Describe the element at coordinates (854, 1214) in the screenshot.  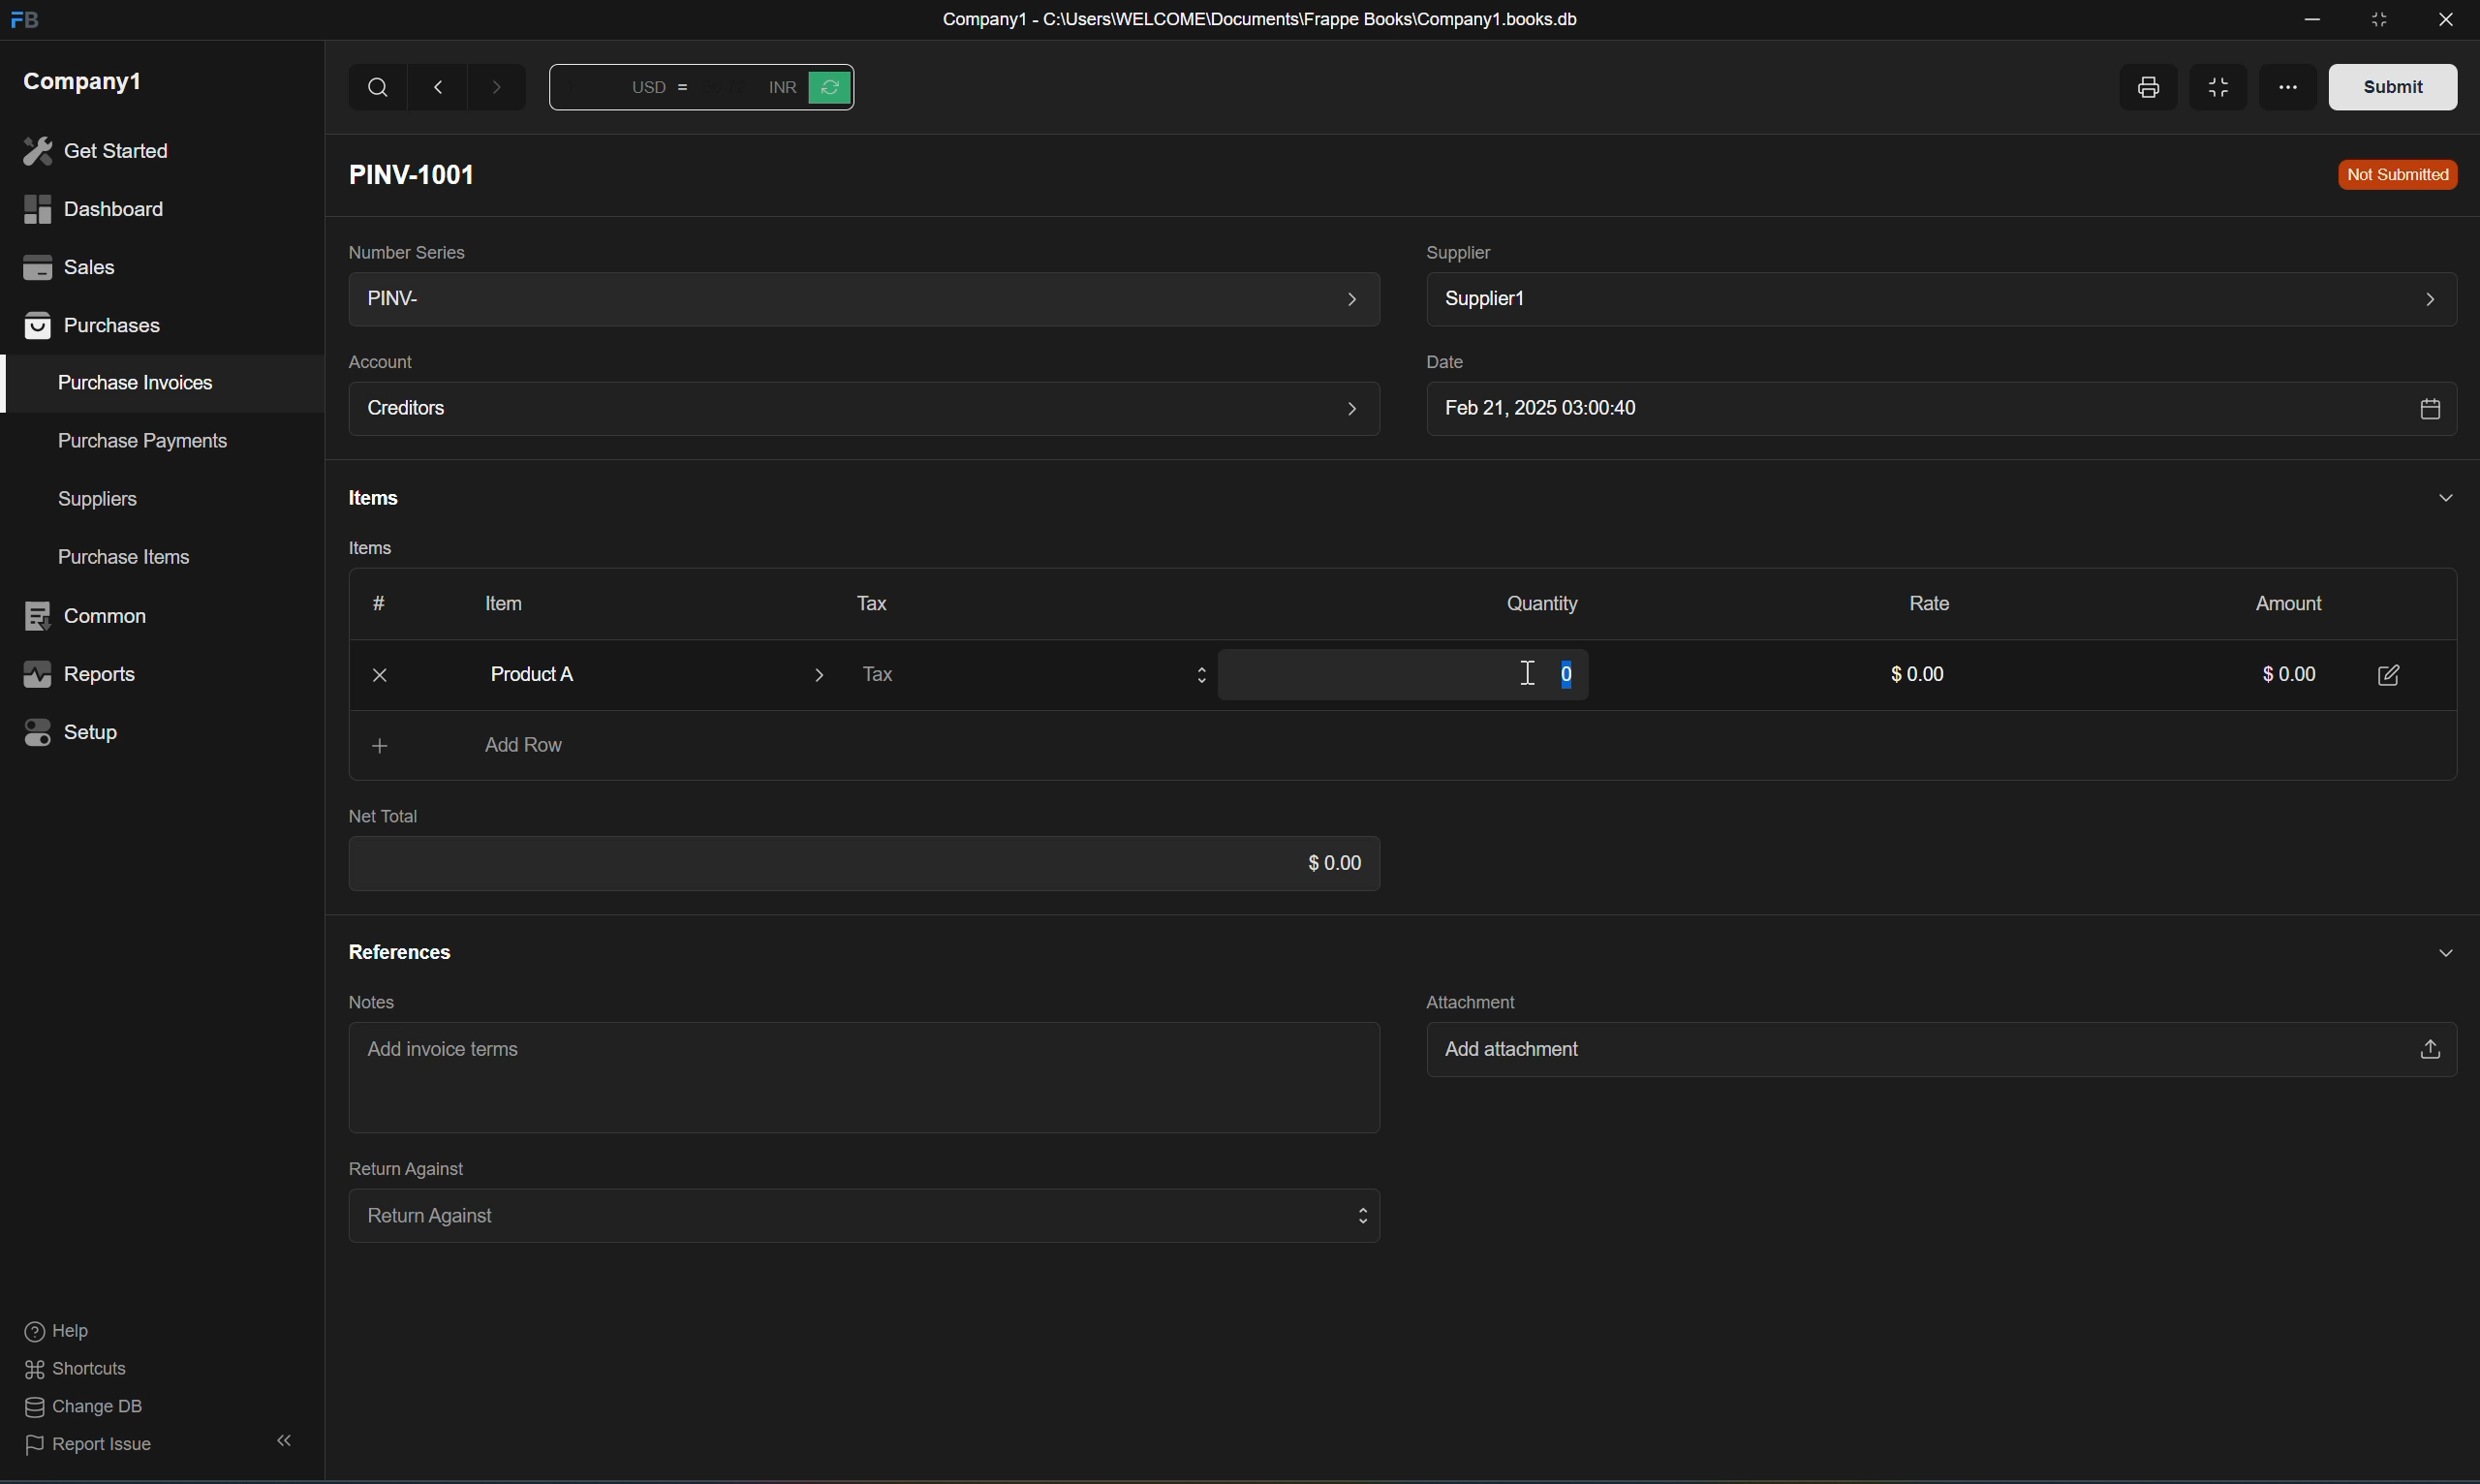
I see `Return Against` at that location.